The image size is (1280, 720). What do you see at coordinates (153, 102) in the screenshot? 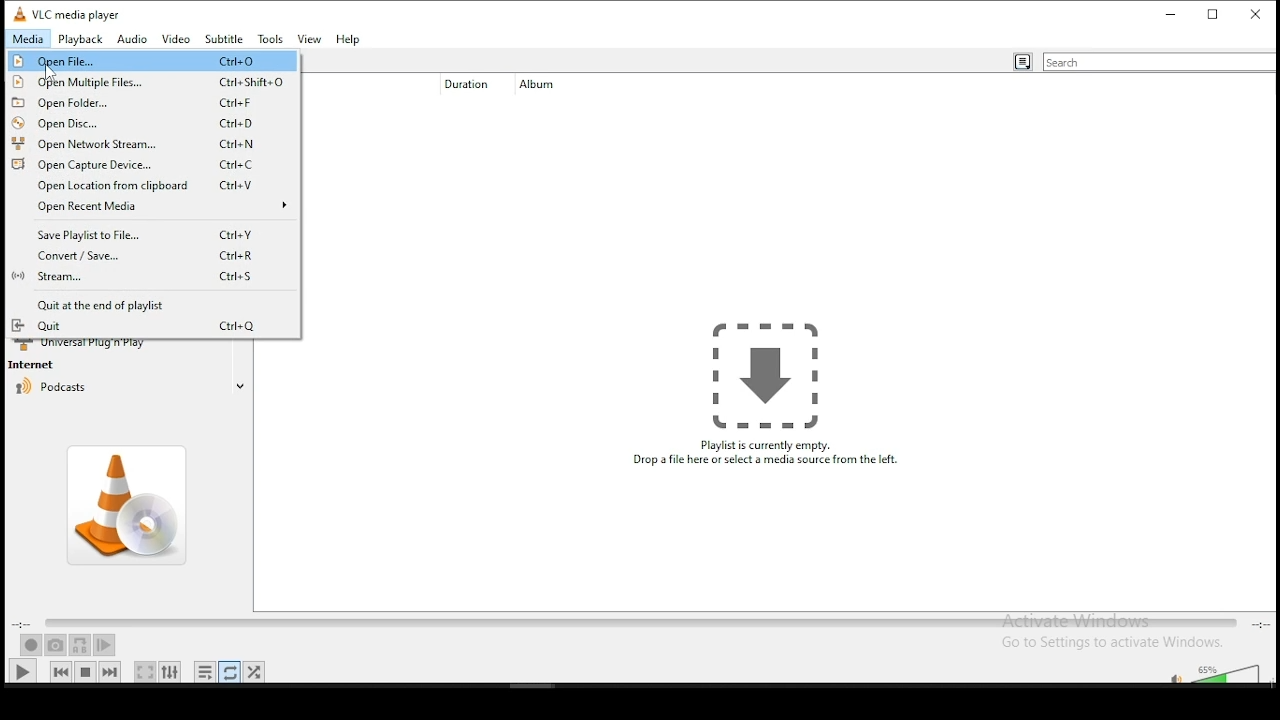
I see `open folder` at bounding box center [153, 102].